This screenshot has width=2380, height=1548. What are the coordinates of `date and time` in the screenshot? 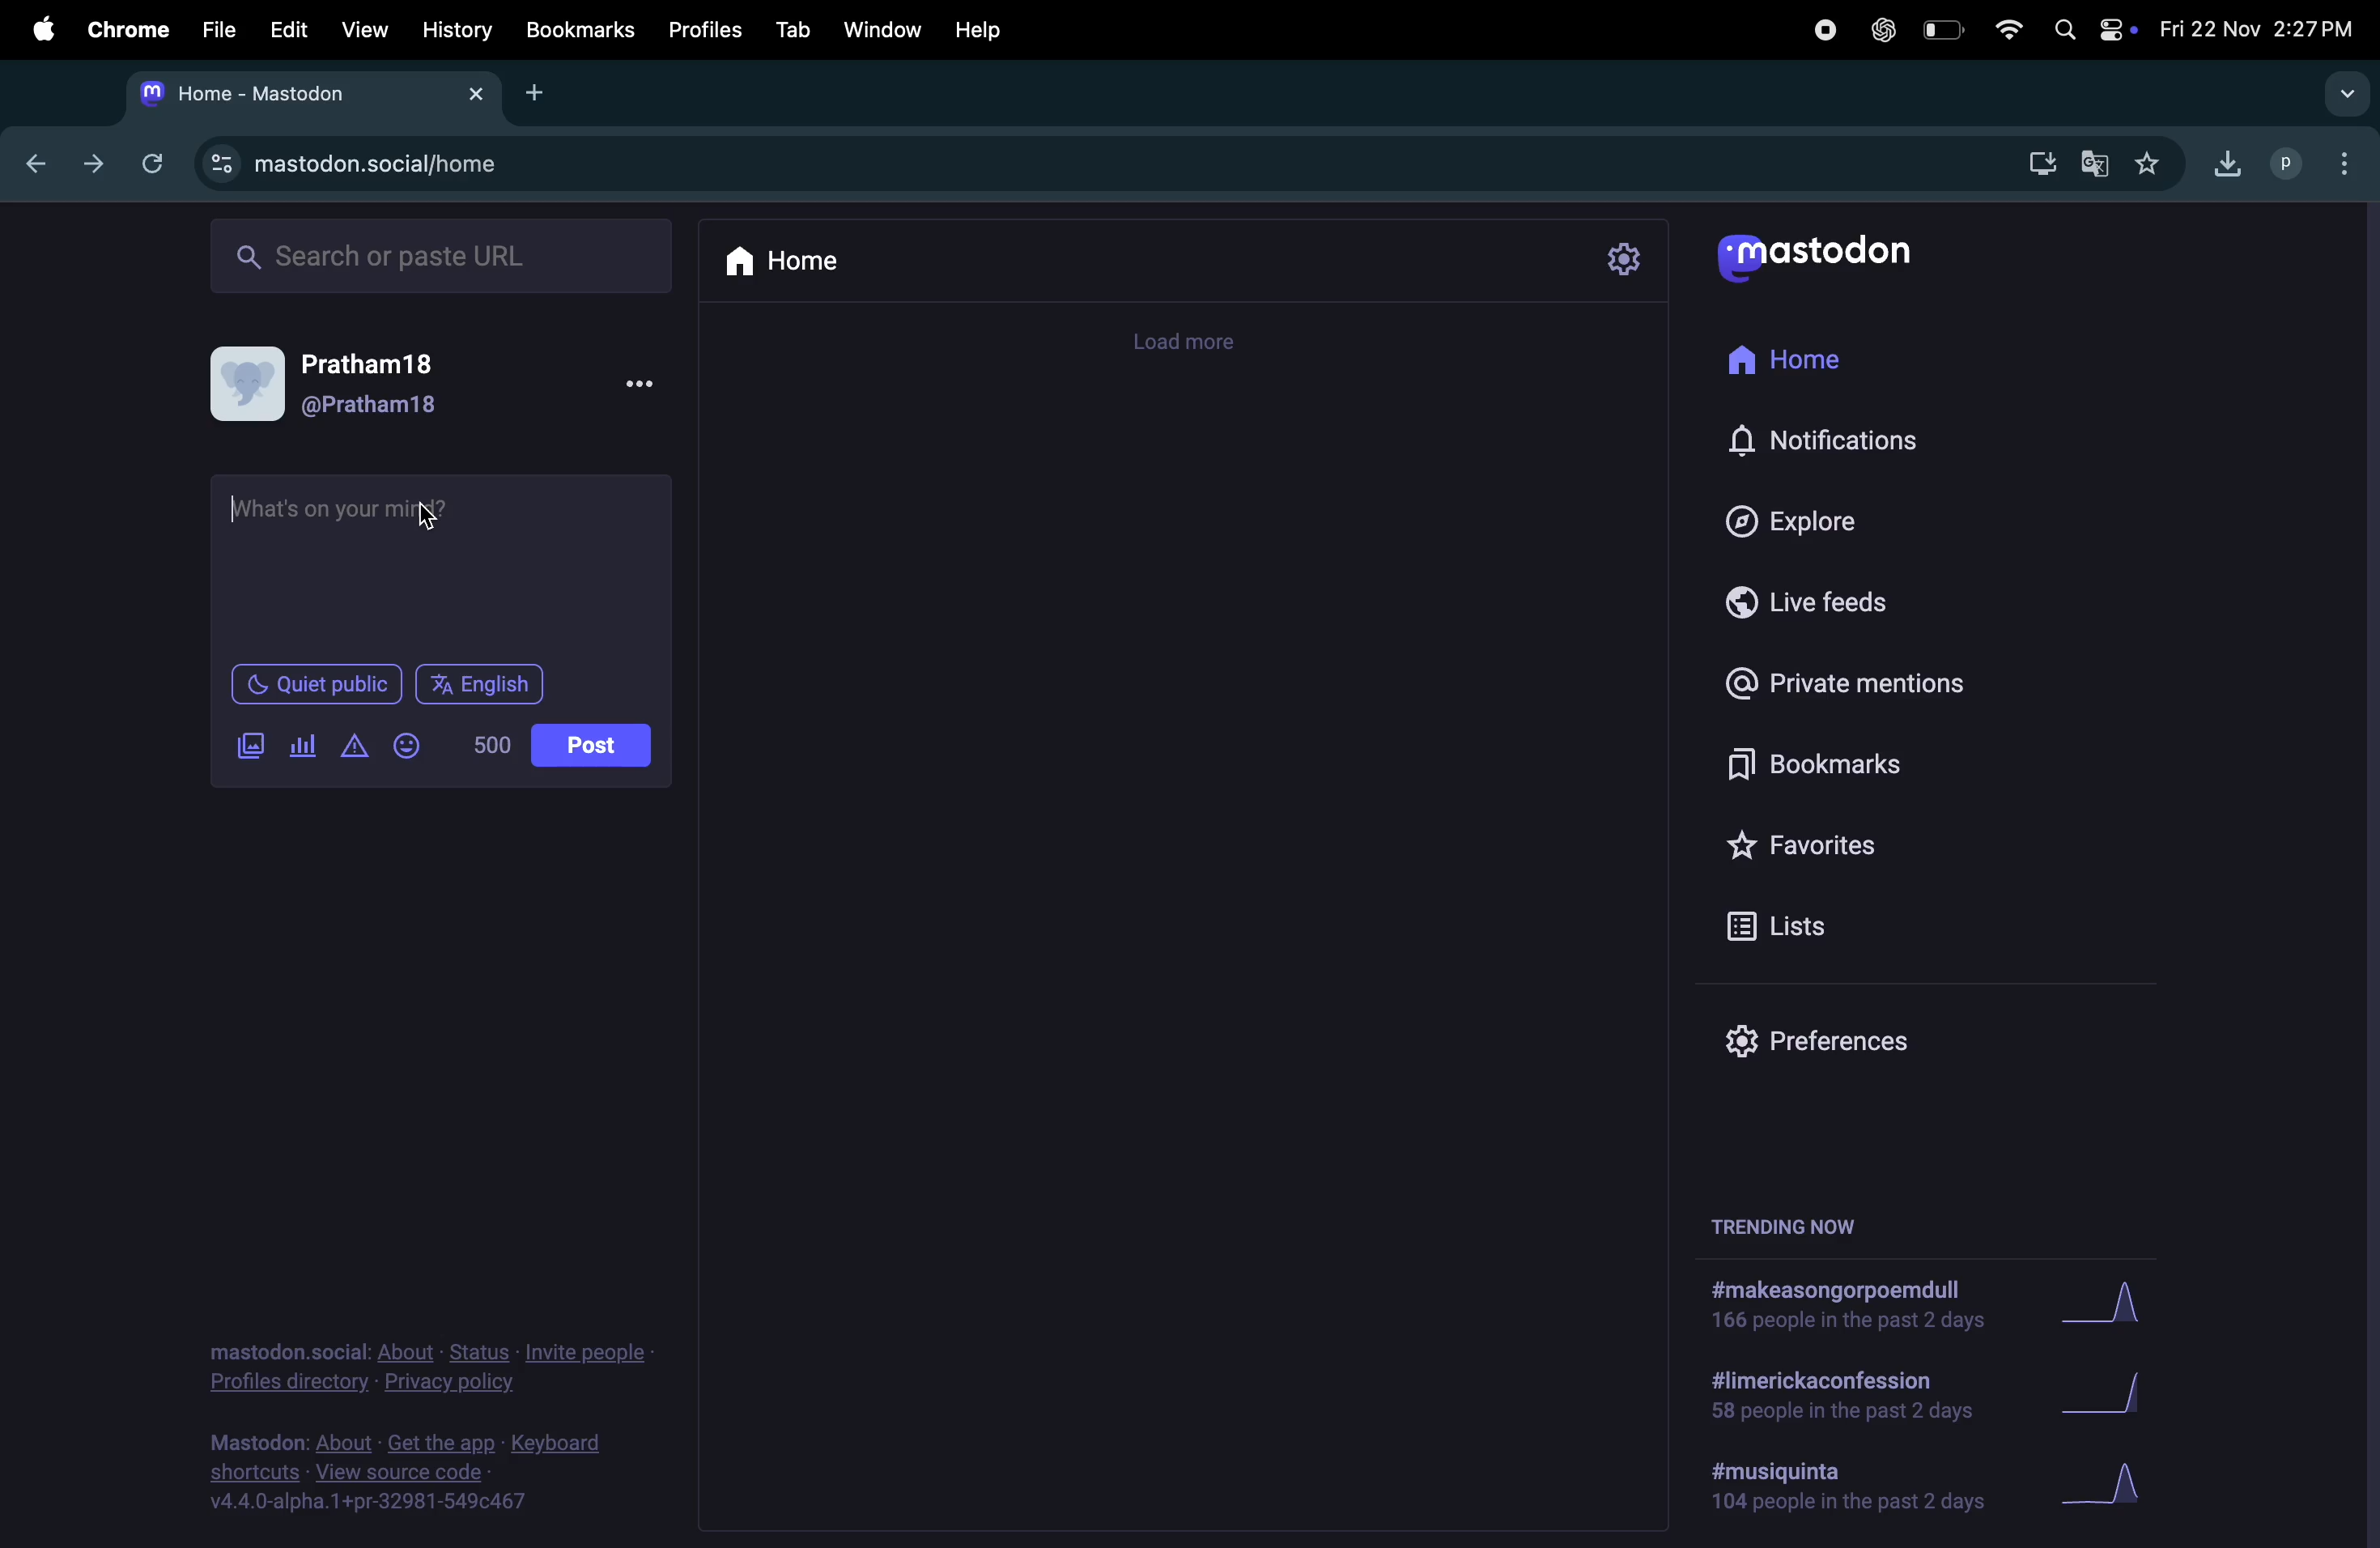 It's located at (2256, 28).